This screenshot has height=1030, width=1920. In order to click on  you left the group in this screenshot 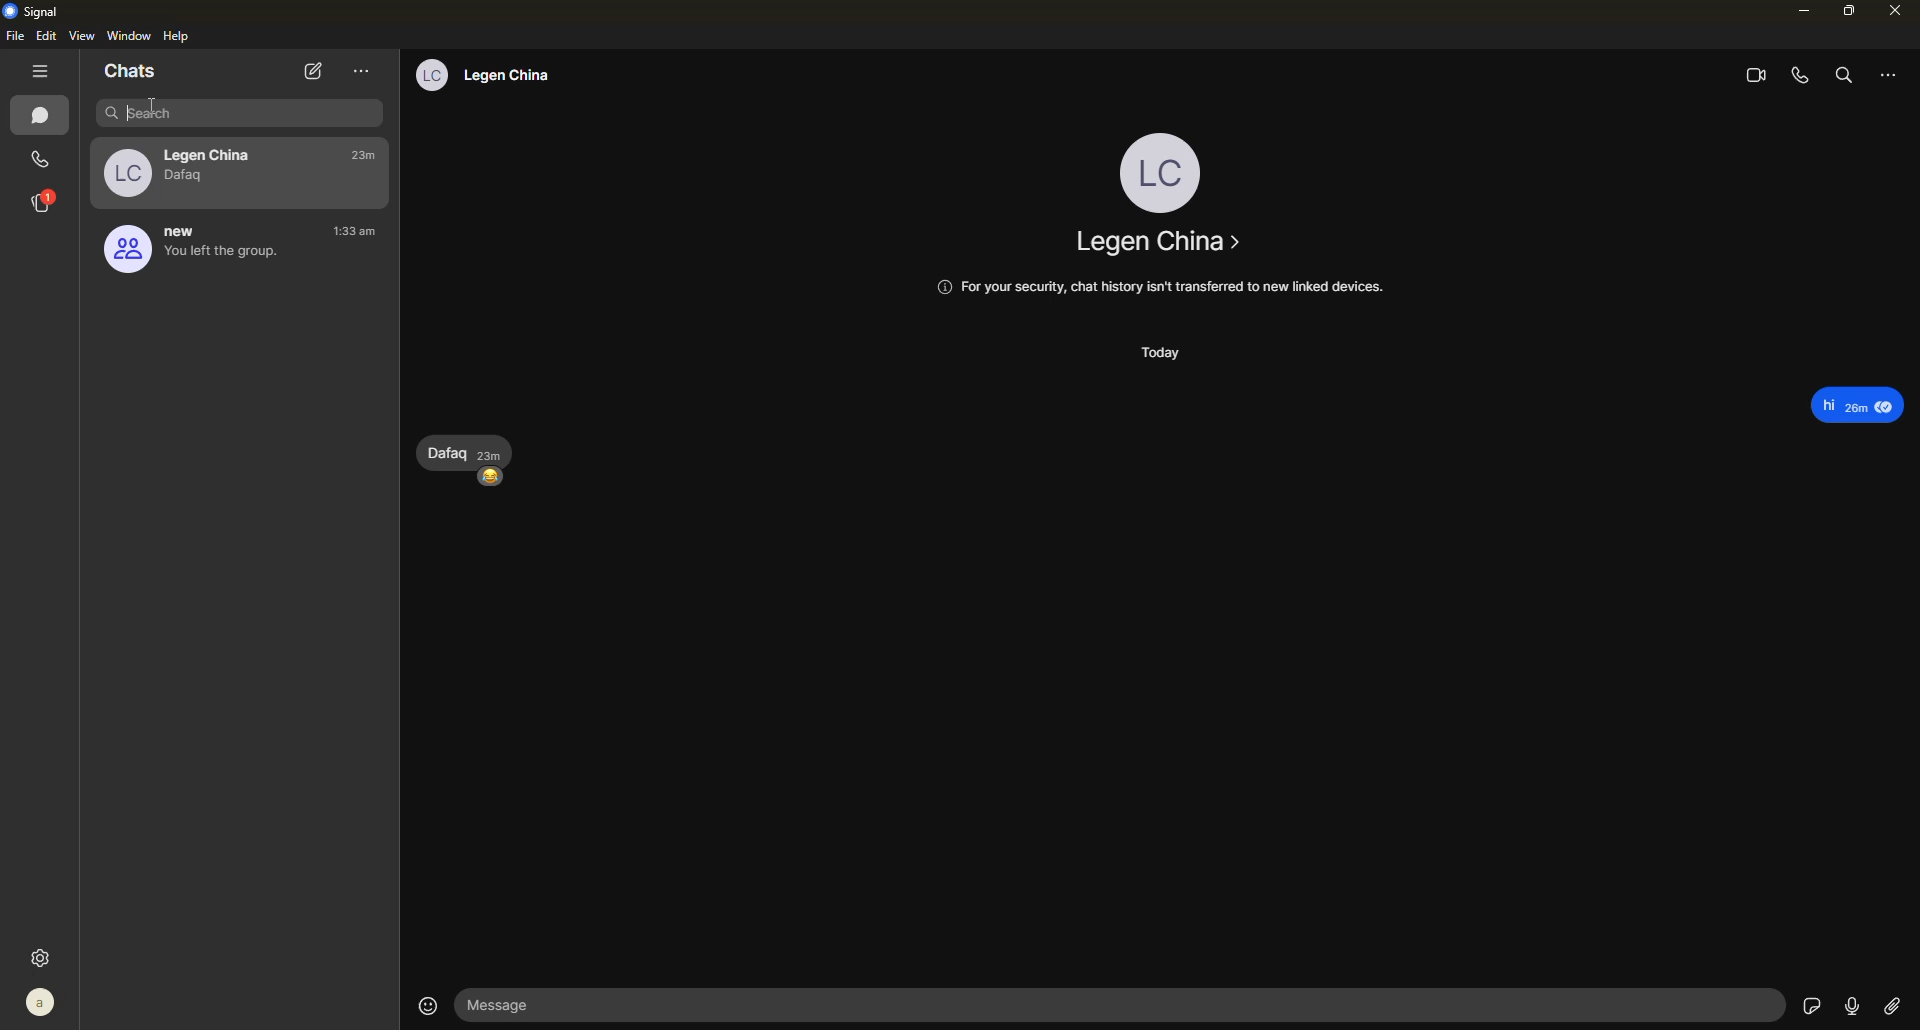, I will do `click(230, 257)`.